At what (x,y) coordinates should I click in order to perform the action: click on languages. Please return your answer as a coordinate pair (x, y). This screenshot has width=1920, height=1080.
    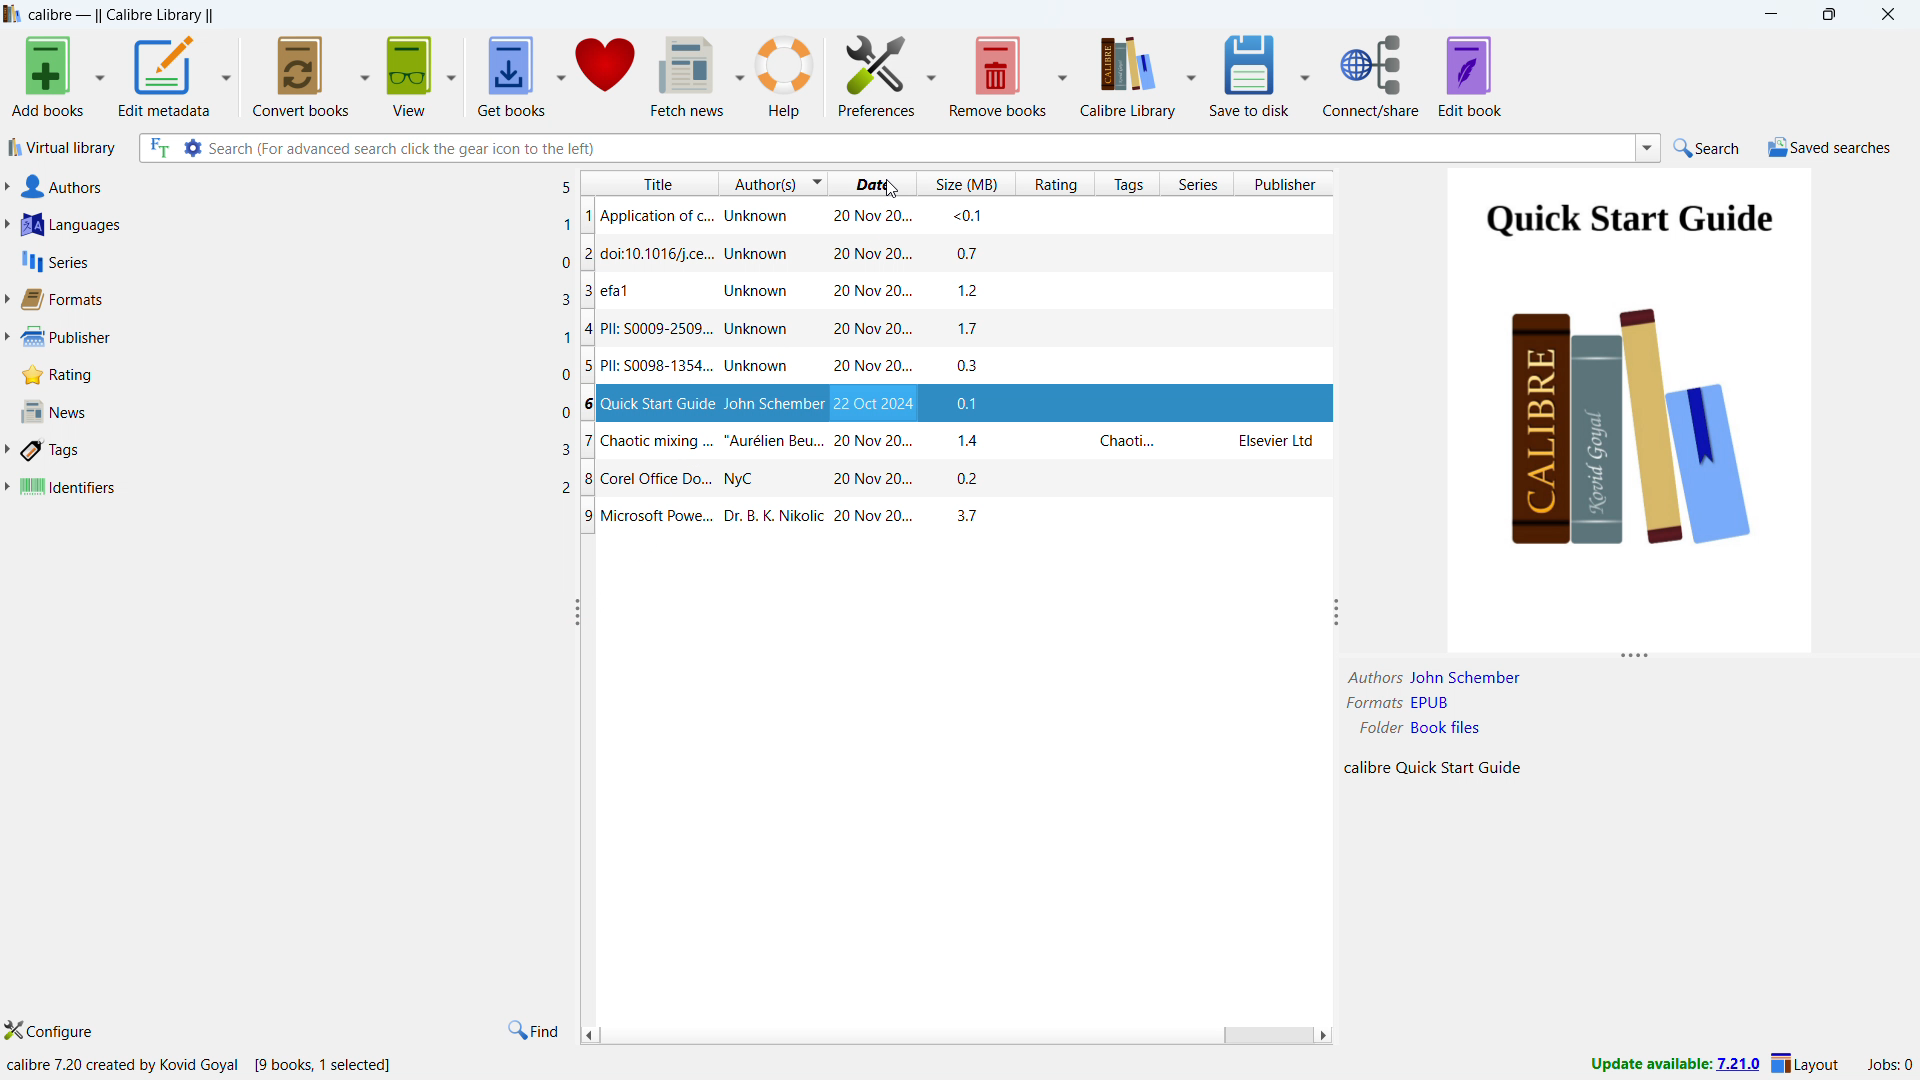
    Looking at the image, I should click on (296, 225).